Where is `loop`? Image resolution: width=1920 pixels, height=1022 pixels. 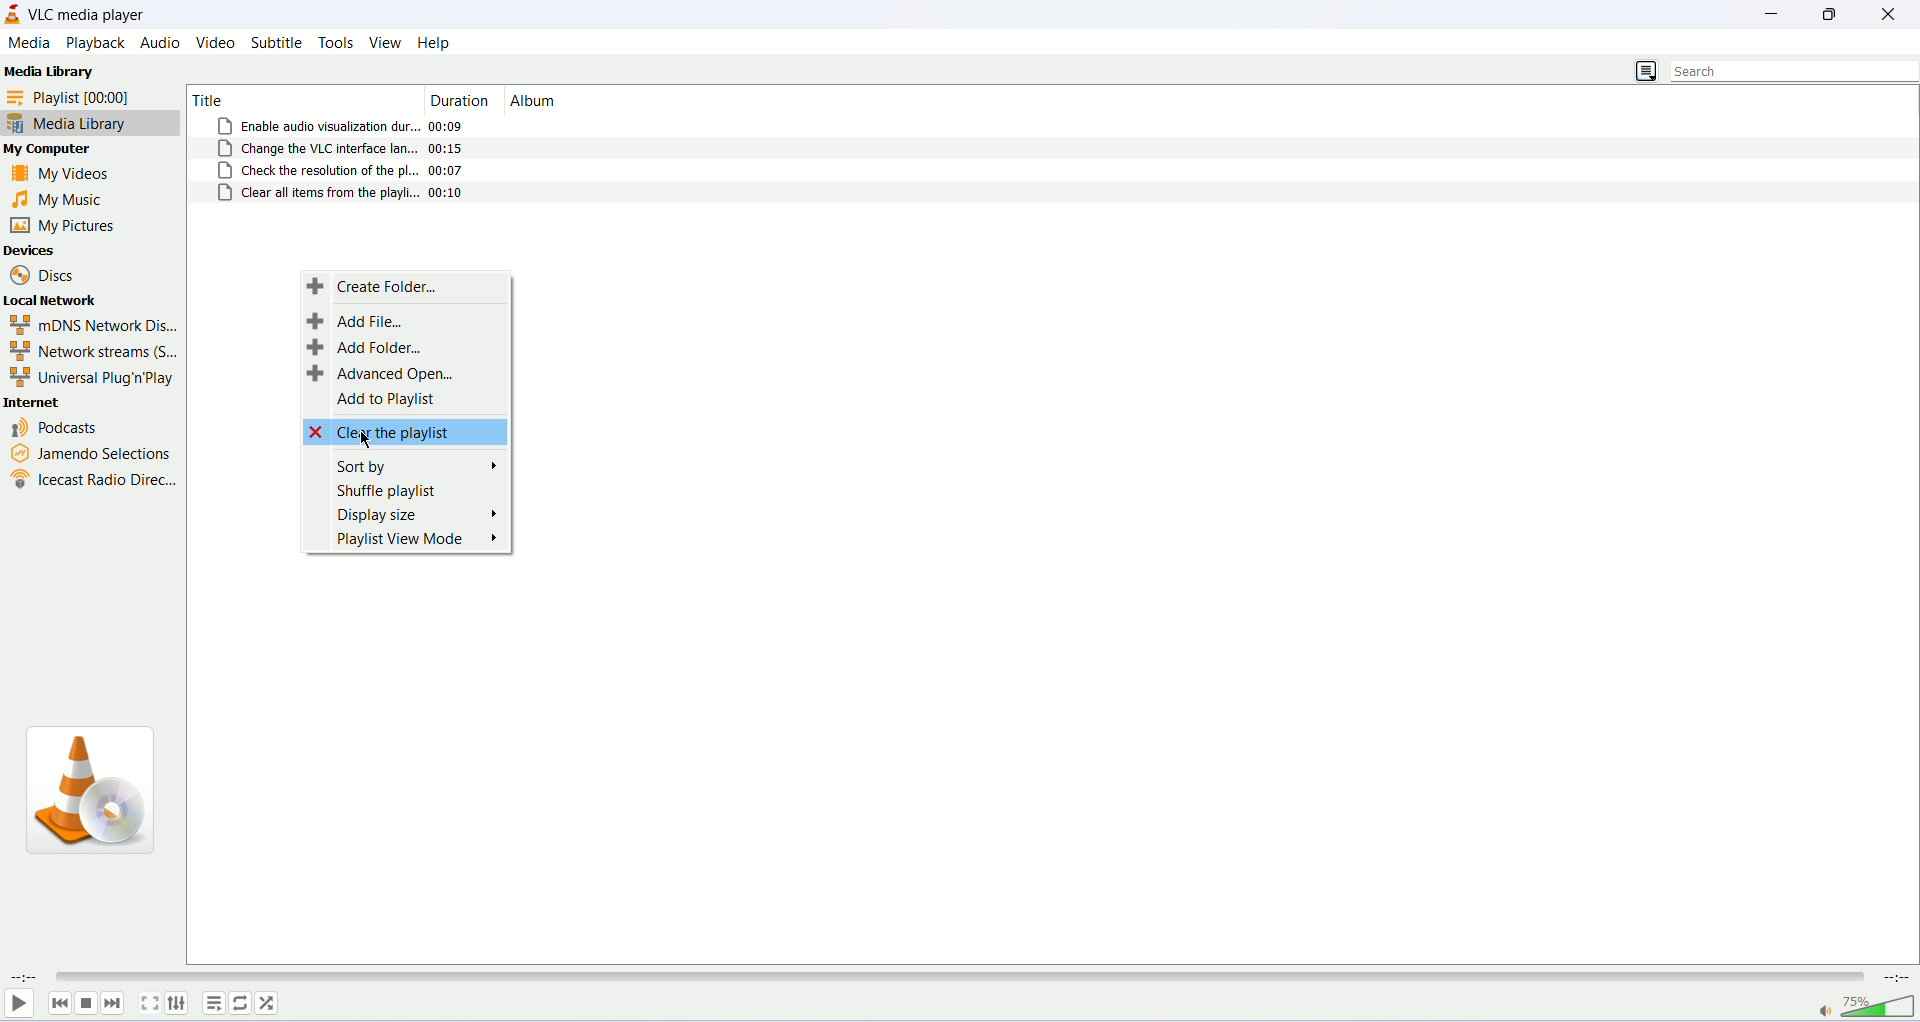
loop is located at coordinates (241, 1003).